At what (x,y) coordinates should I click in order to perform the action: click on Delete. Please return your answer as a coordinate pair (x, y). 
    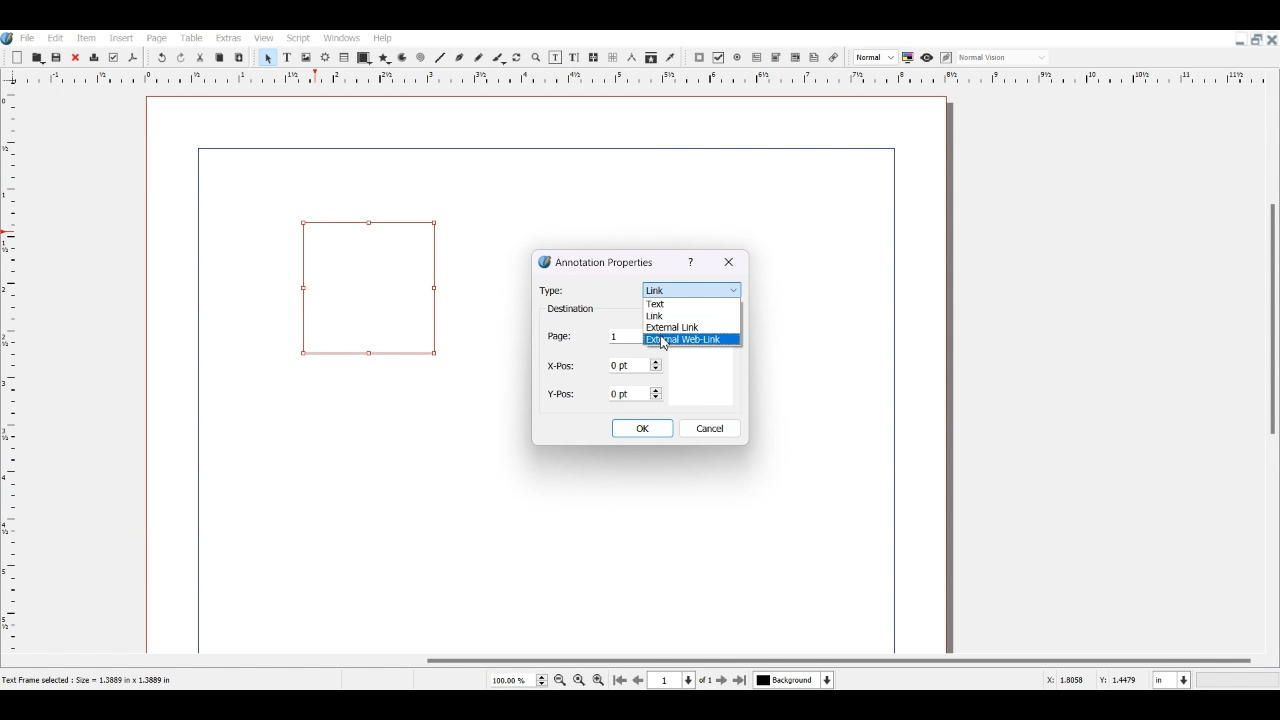
    Looking at the image, I should click on (93, 58).